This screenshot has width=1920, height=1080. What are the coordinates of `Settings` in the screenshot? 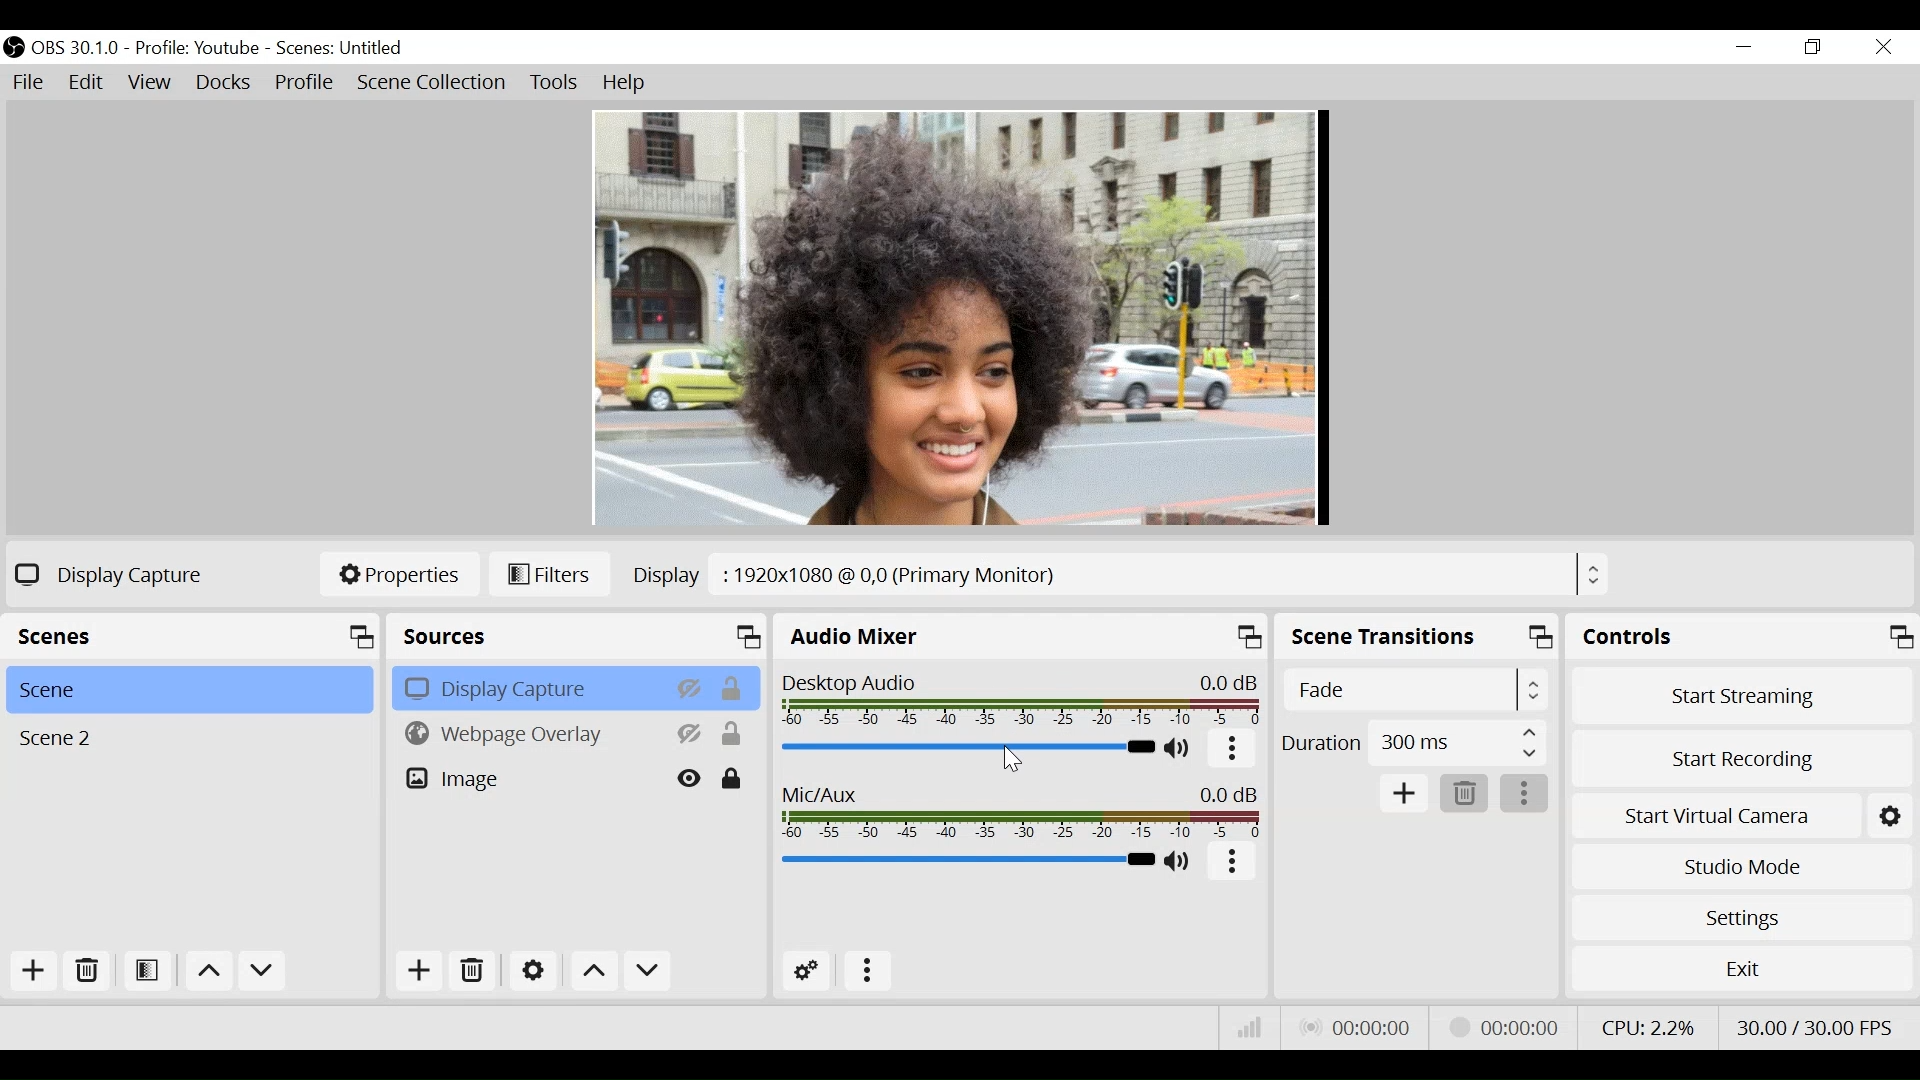 It's located at (532, 970).